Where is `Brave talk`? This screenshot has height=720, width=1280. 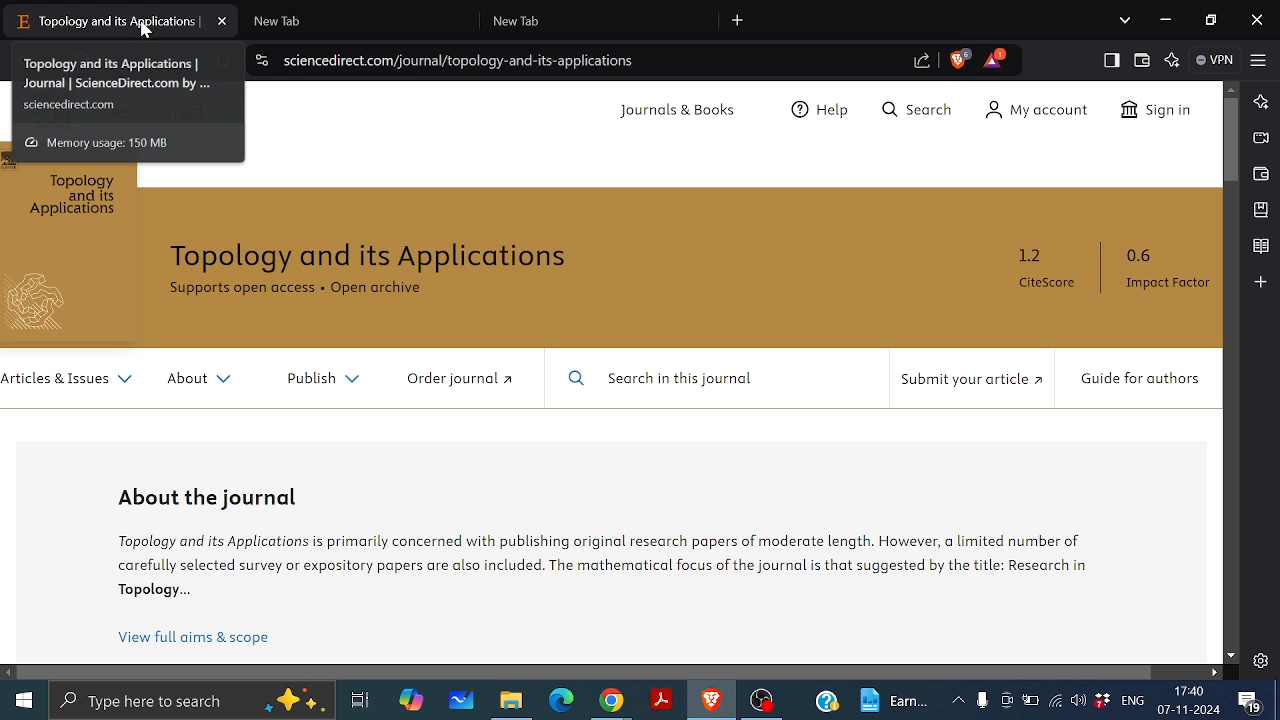 Brave talk is located at coordinates (1261, 139).